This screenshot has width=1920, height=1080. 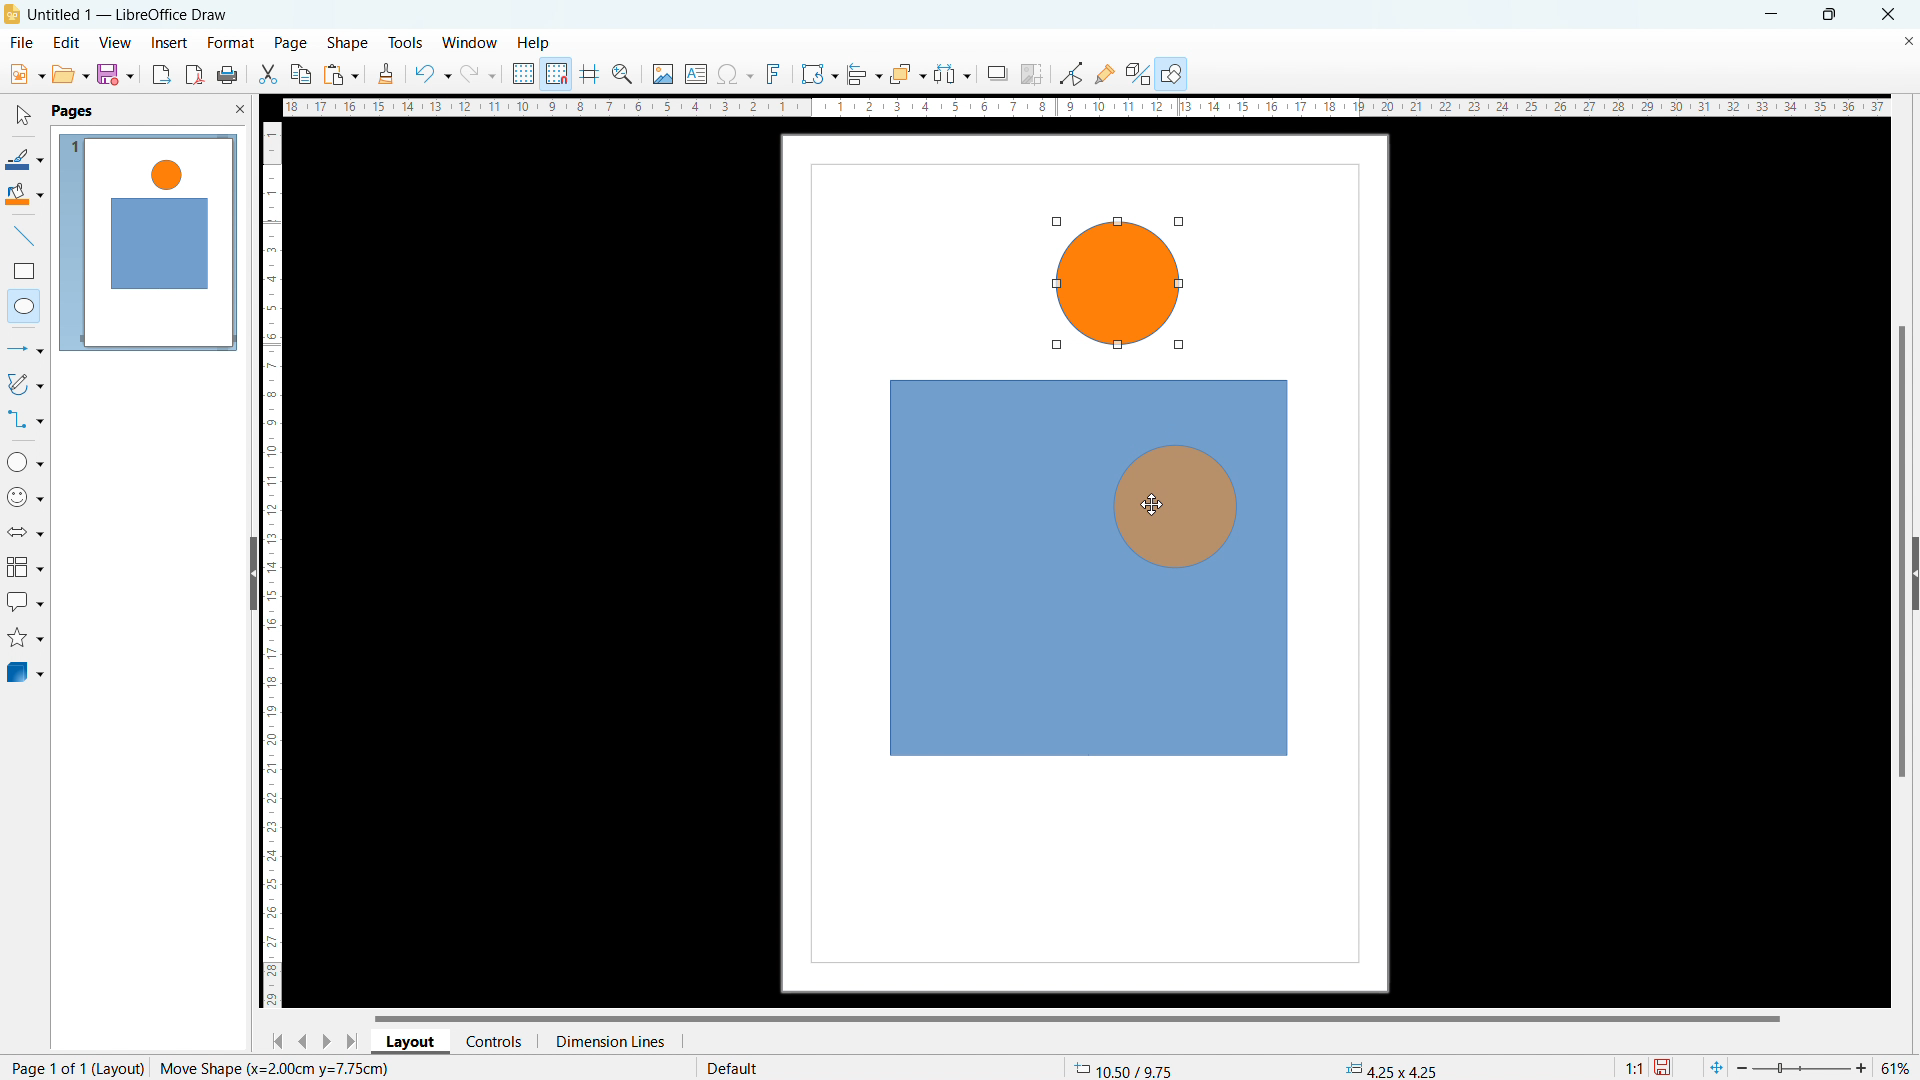 What do you see at coordinates (194, 75) in the screenshot?
I see `export directly as pdf` at bounding box center [194, 75].